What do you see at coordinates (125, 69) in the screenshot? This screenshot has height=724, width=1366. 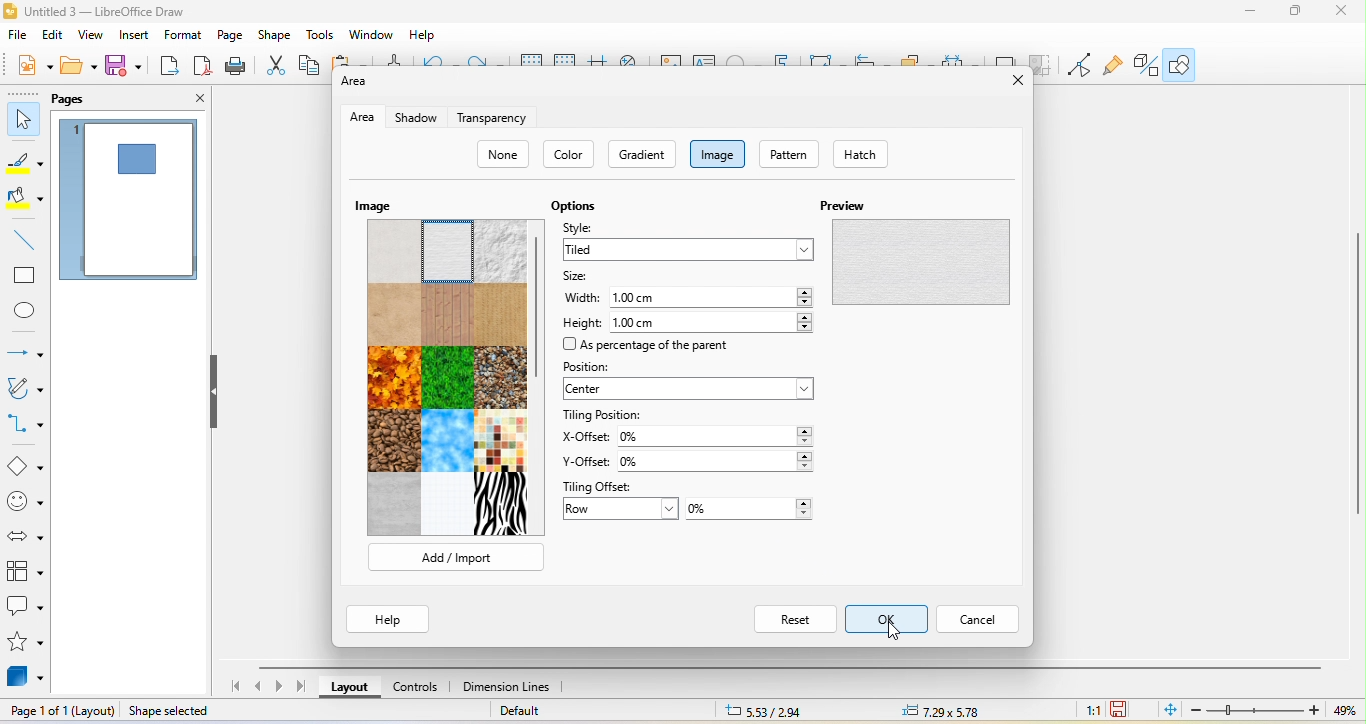 I see `save` at bounding box center [125, 69].